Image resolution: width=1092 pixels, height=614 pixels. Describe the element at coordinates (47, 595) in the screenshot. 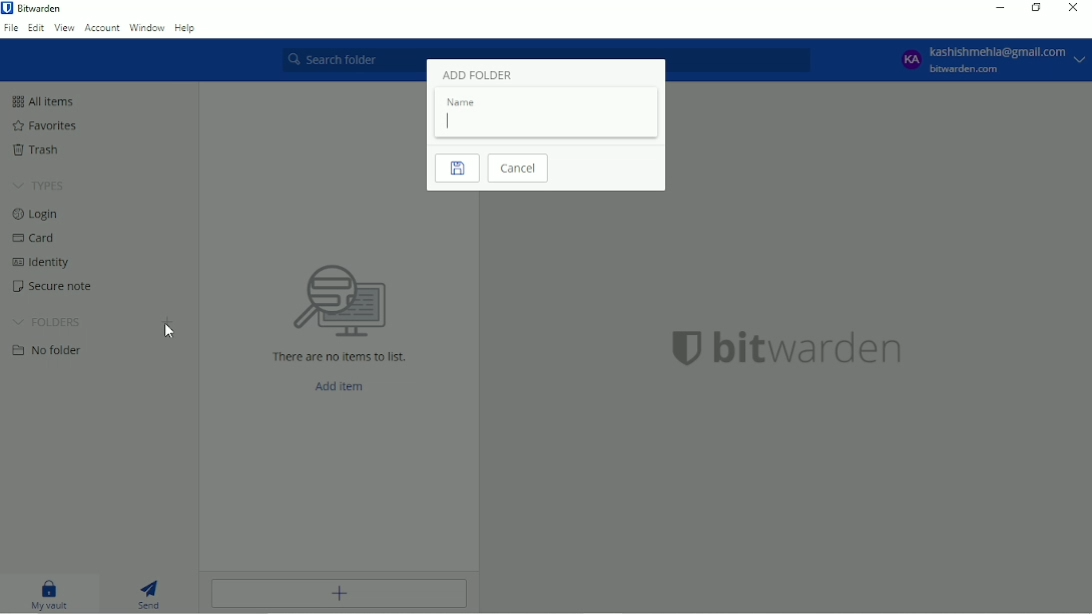

I see `My vault` at that location.